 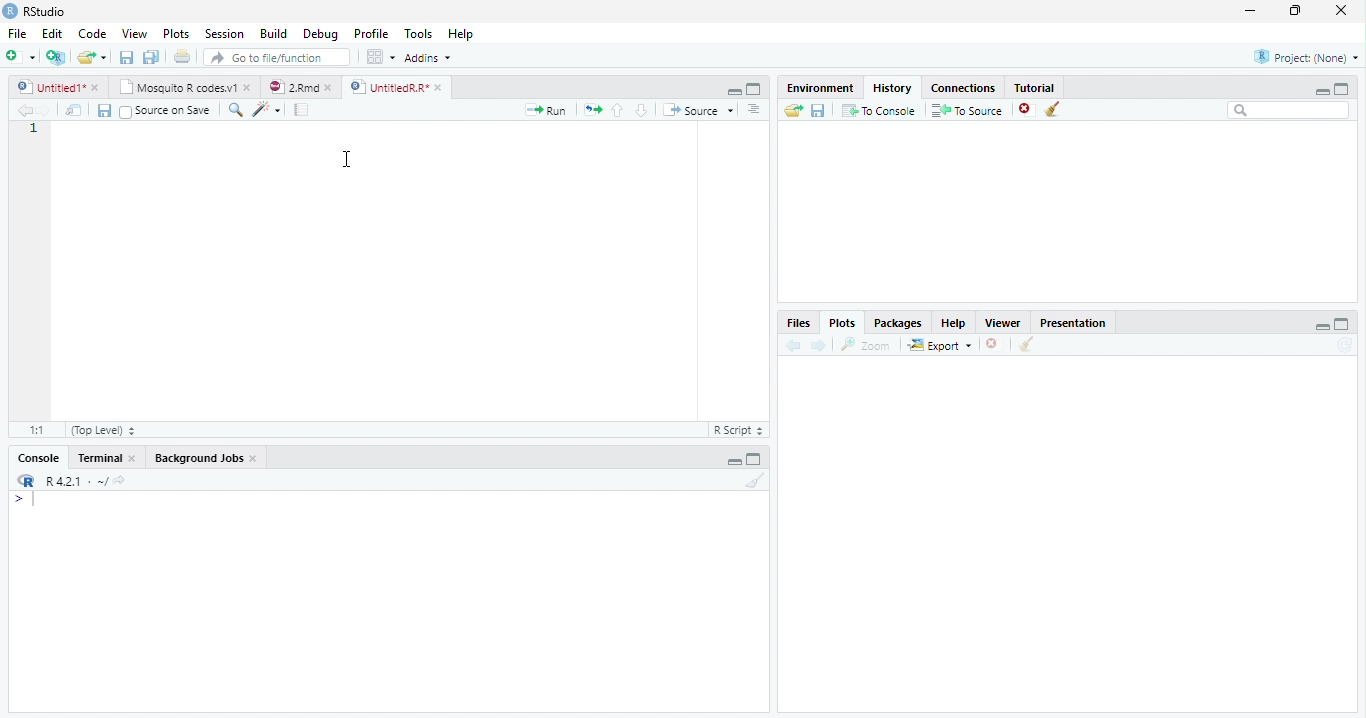 I want to click on Minimize, so click(x=734, y=91).